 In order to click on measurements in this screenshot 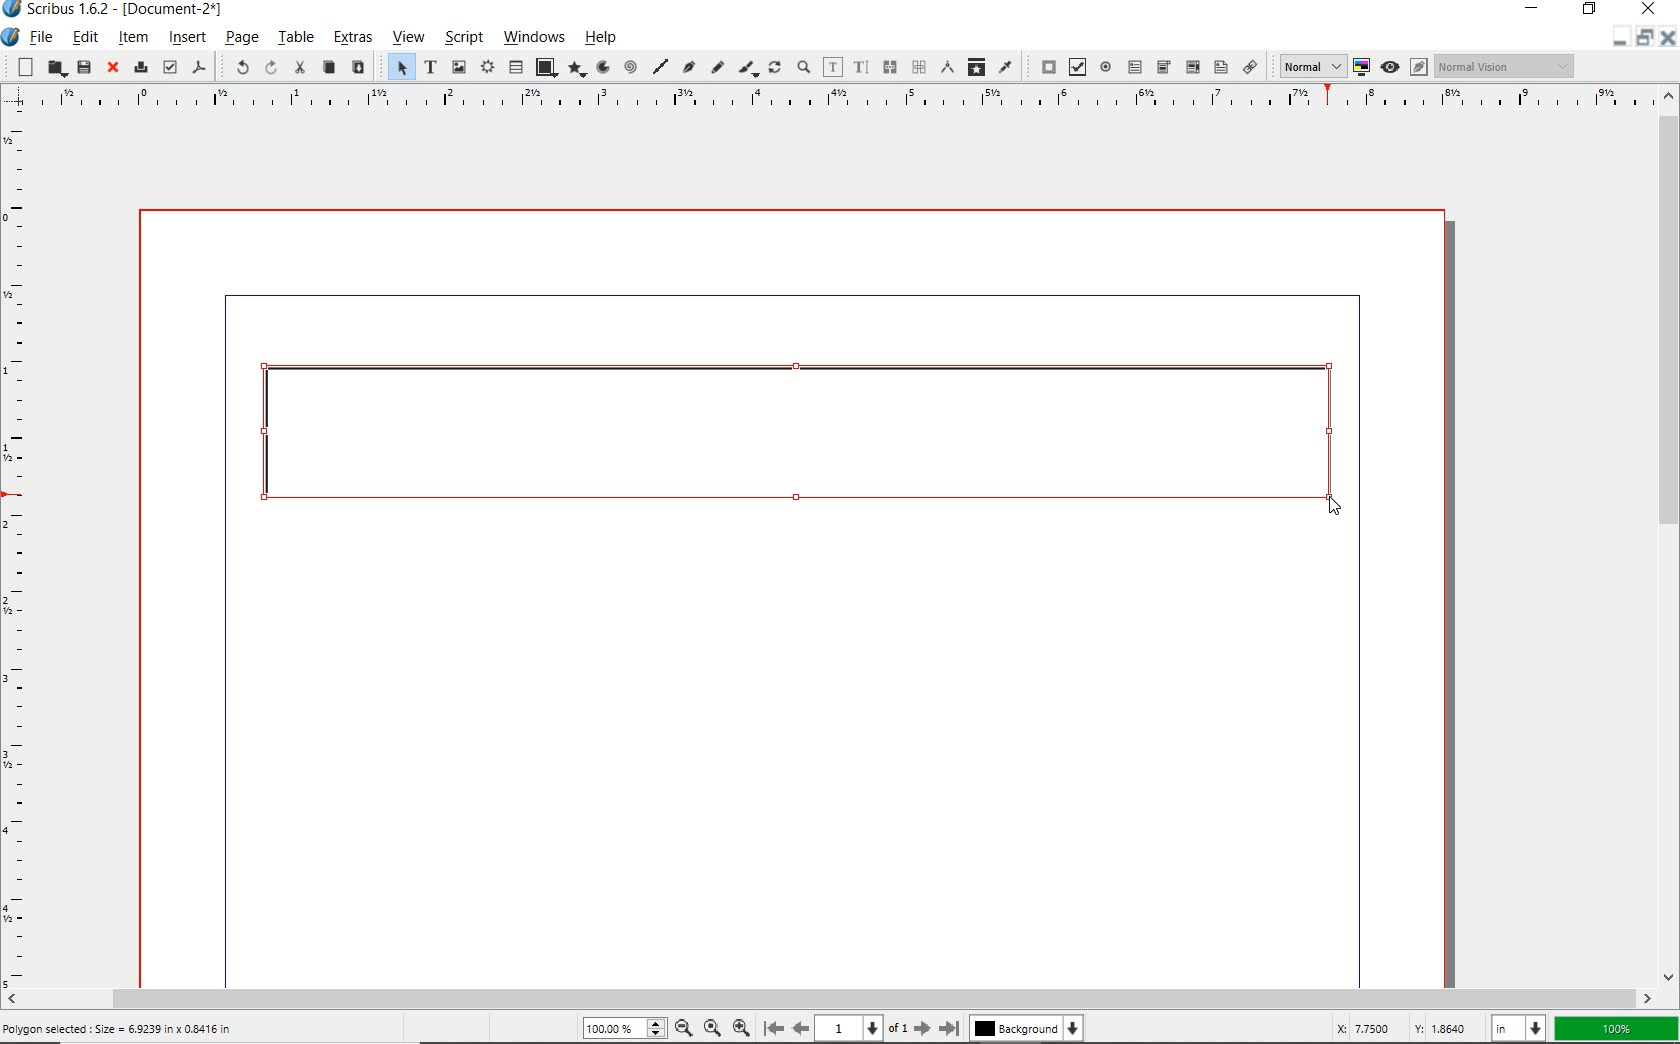, I will do `click(945, 68)`.